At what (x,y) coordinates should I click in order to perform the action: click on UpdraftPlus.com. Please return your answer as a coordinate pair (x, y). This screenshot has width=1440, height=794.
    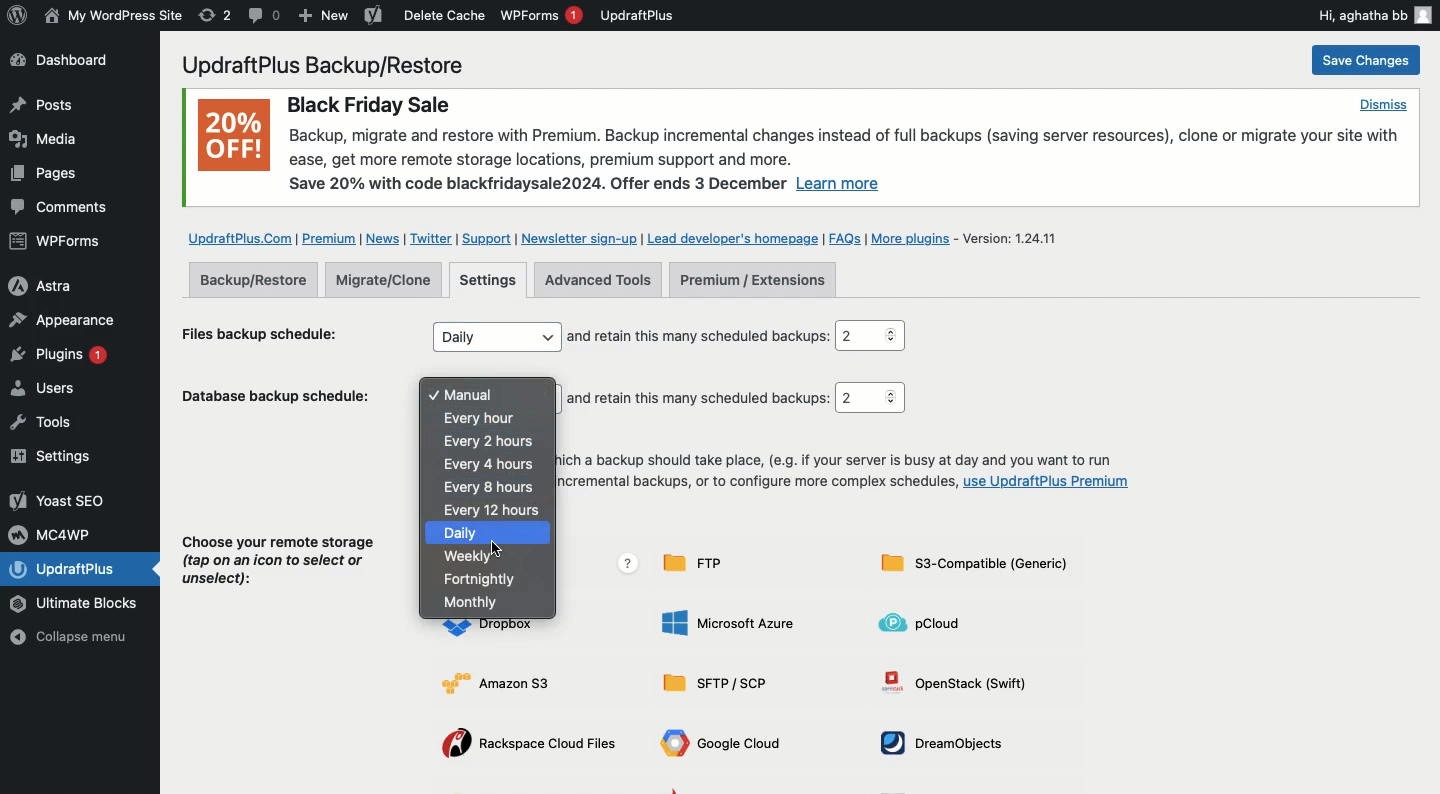
    Looking at the image, I should click on (238, 237).